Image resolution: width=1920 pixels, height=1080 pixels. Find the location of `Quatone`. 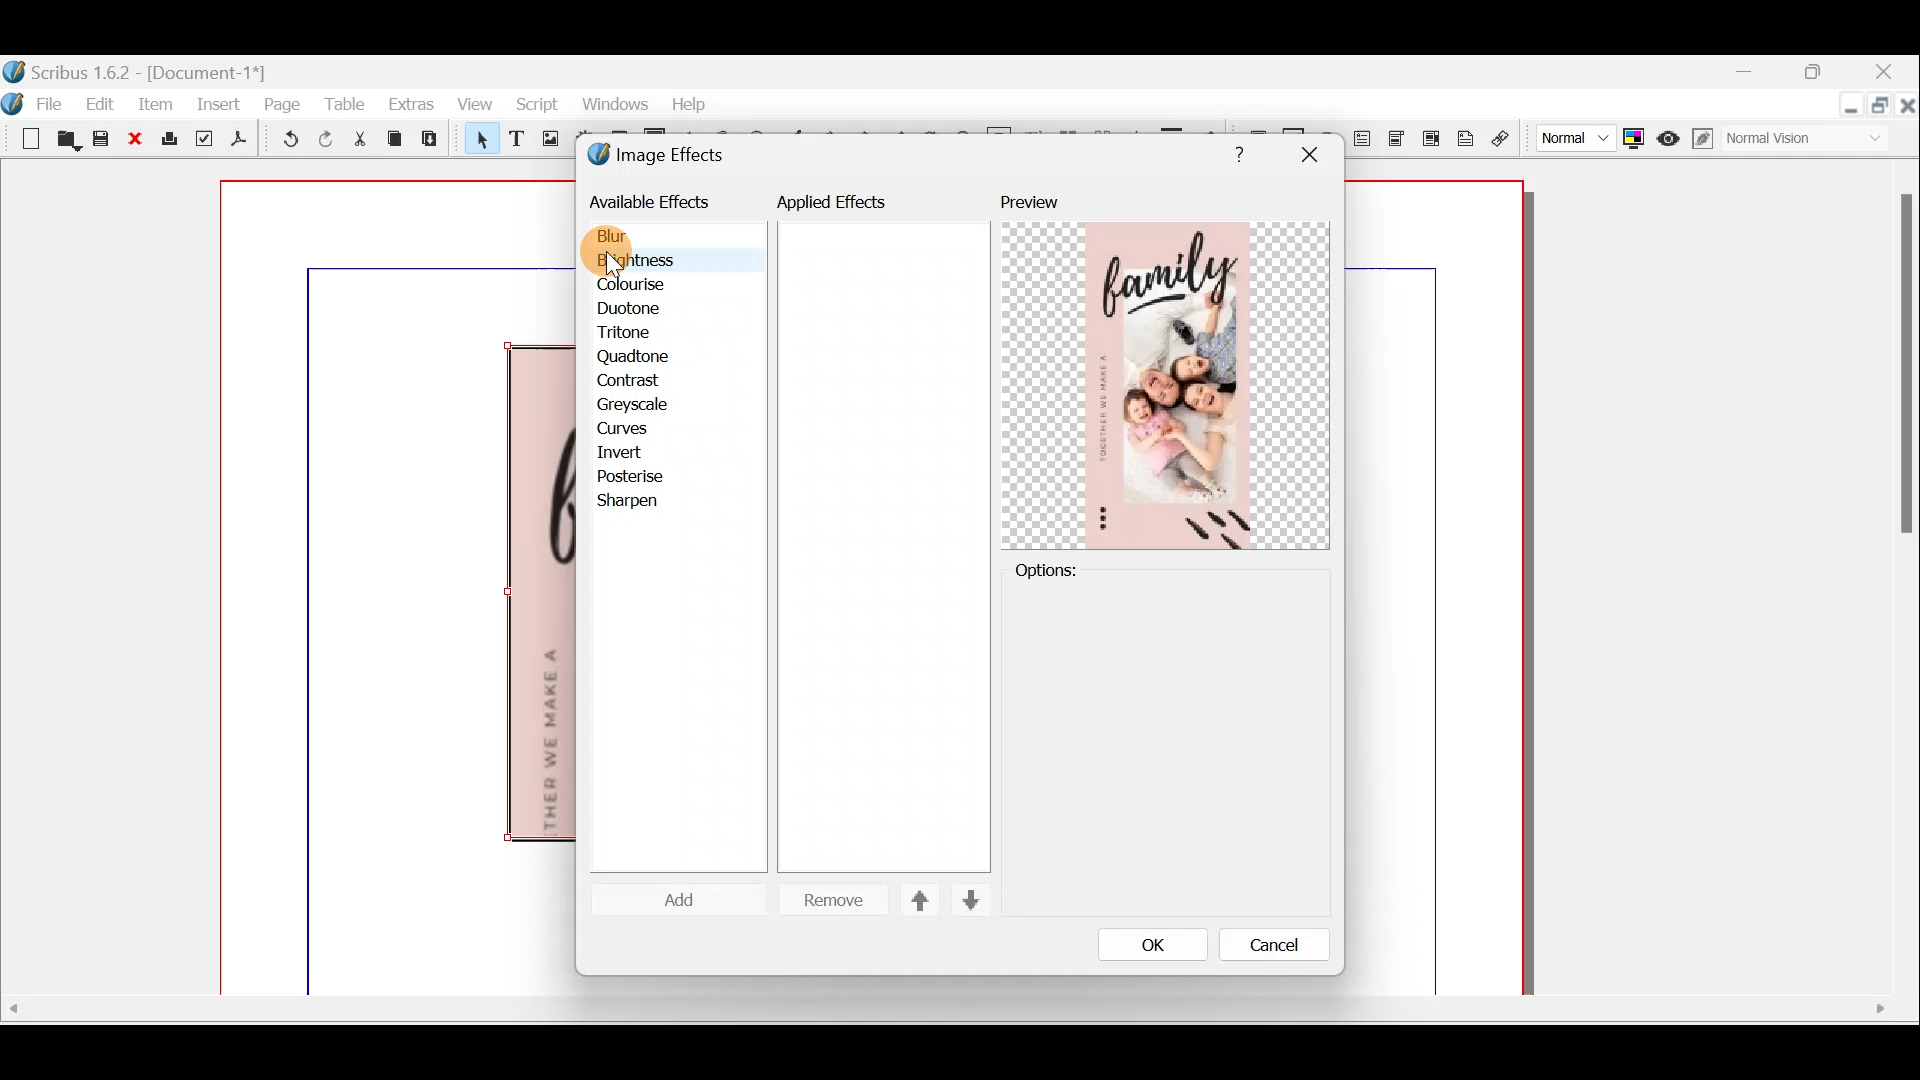

Quatone is located at coordinates (635, 357).